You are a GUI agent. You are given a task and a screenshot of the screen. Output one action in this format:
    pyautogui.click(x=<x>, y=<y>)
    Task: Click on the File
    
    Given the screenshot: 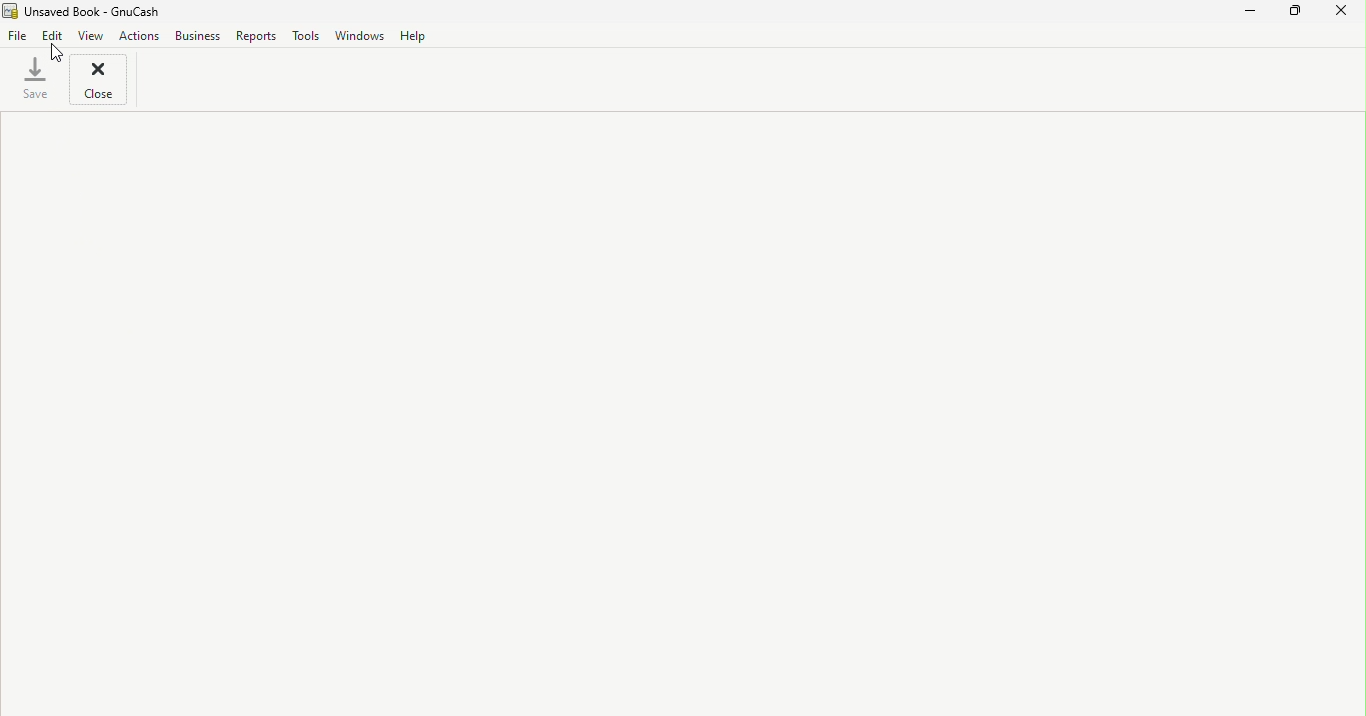 What is the action you would take?
    pyautogui.click(x=16, y=36)
    